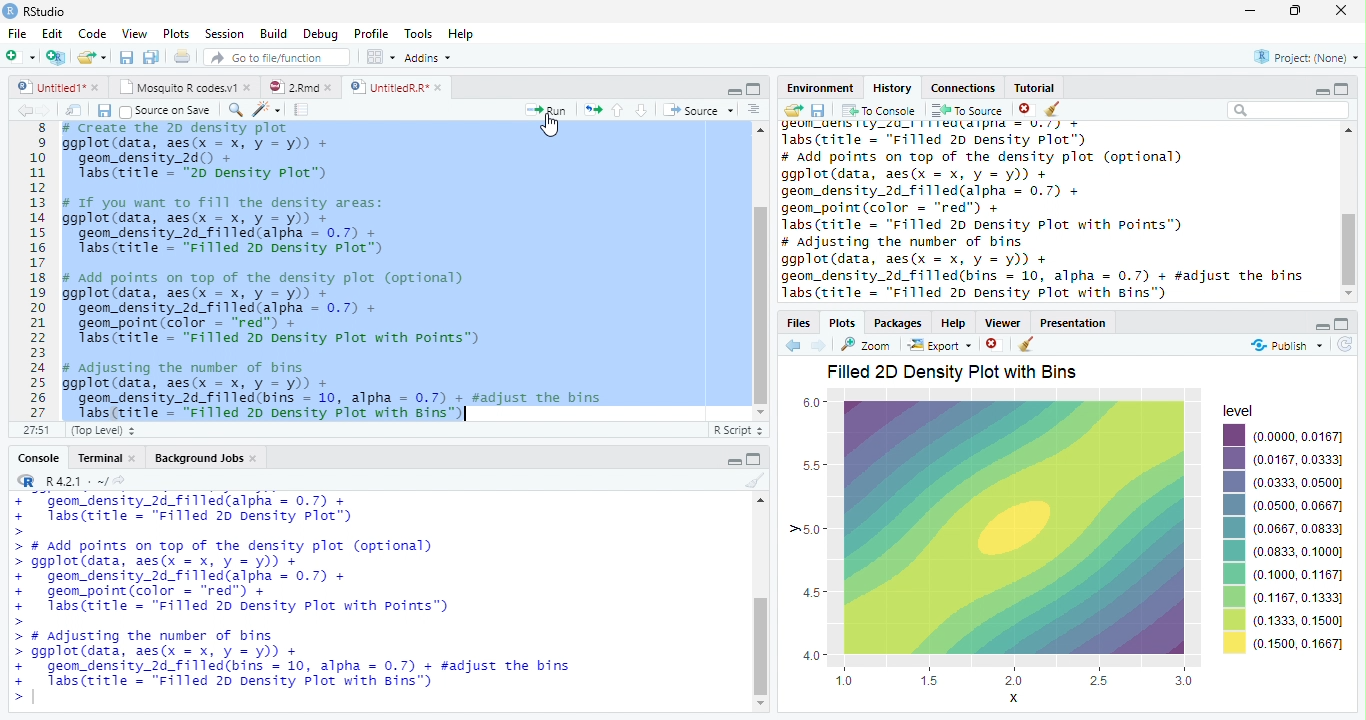 The image size is (1366, 720). Describe the element at coordinates (641, 110) in the screenshot. I see `down` at that location.